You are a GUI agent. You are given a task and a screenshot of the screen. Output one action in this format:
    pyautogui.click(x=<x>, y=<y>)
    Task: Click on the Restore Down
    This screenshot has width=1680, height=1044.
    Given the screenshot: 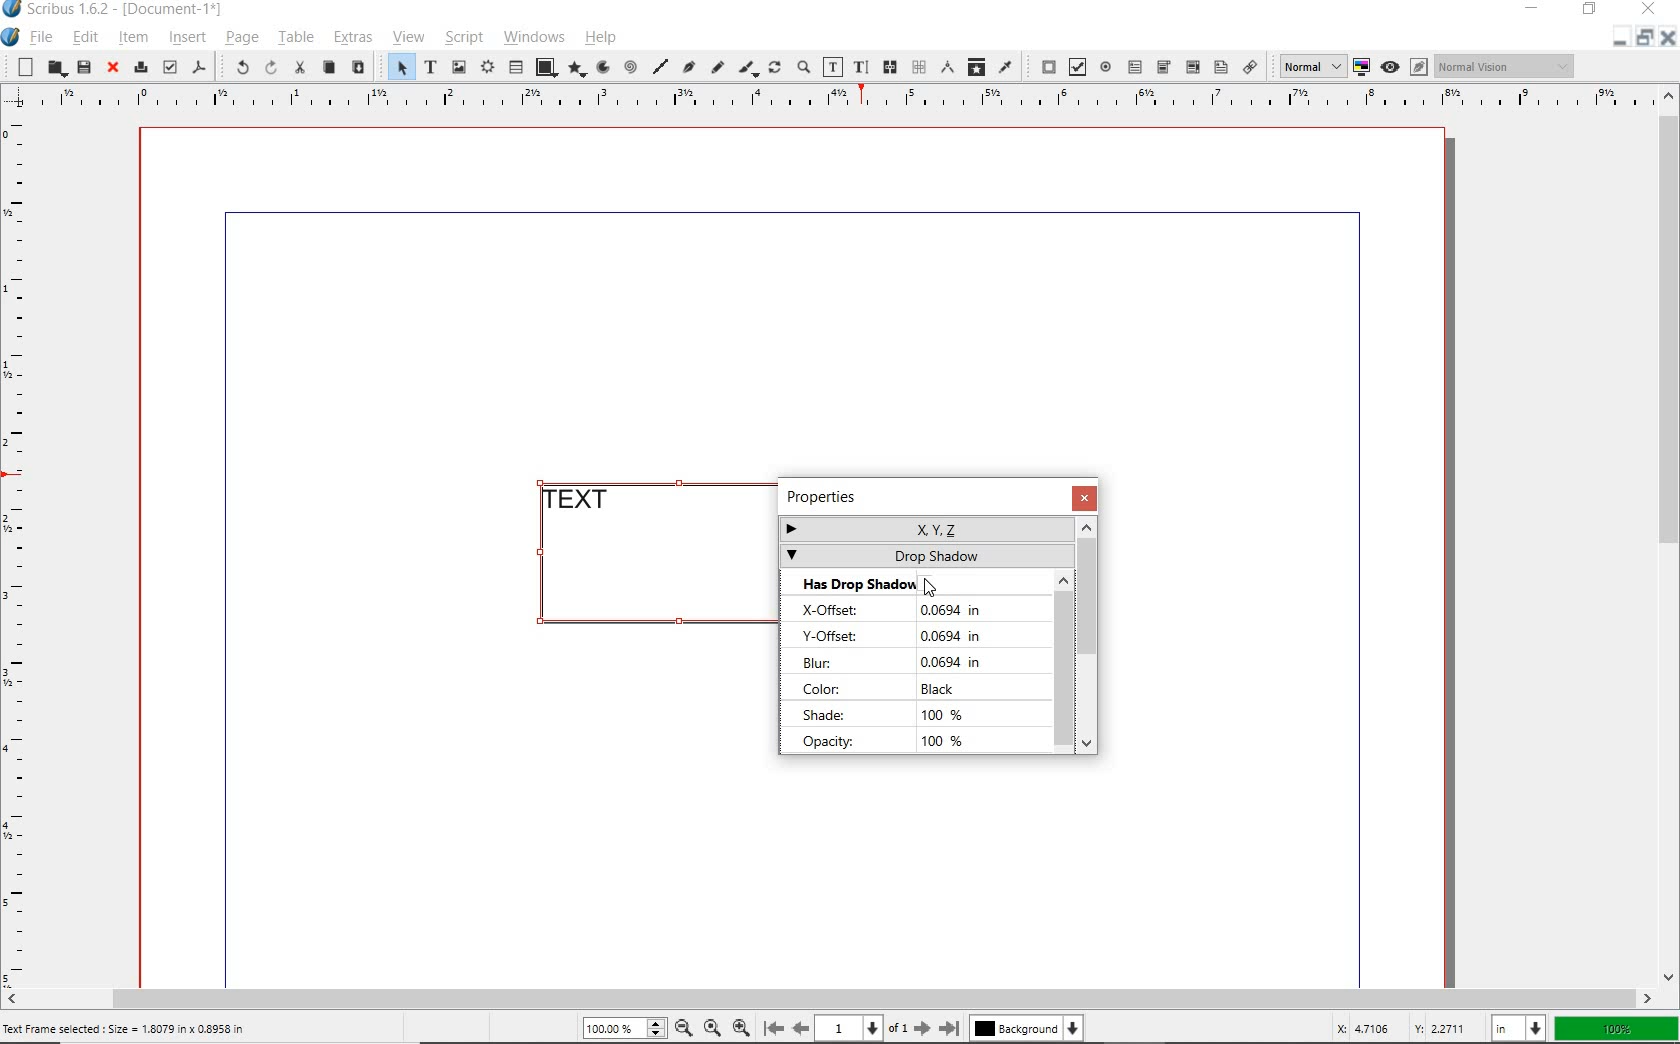 What is the action you would take?
    pyautogui.click(x=1619, y=37)
    